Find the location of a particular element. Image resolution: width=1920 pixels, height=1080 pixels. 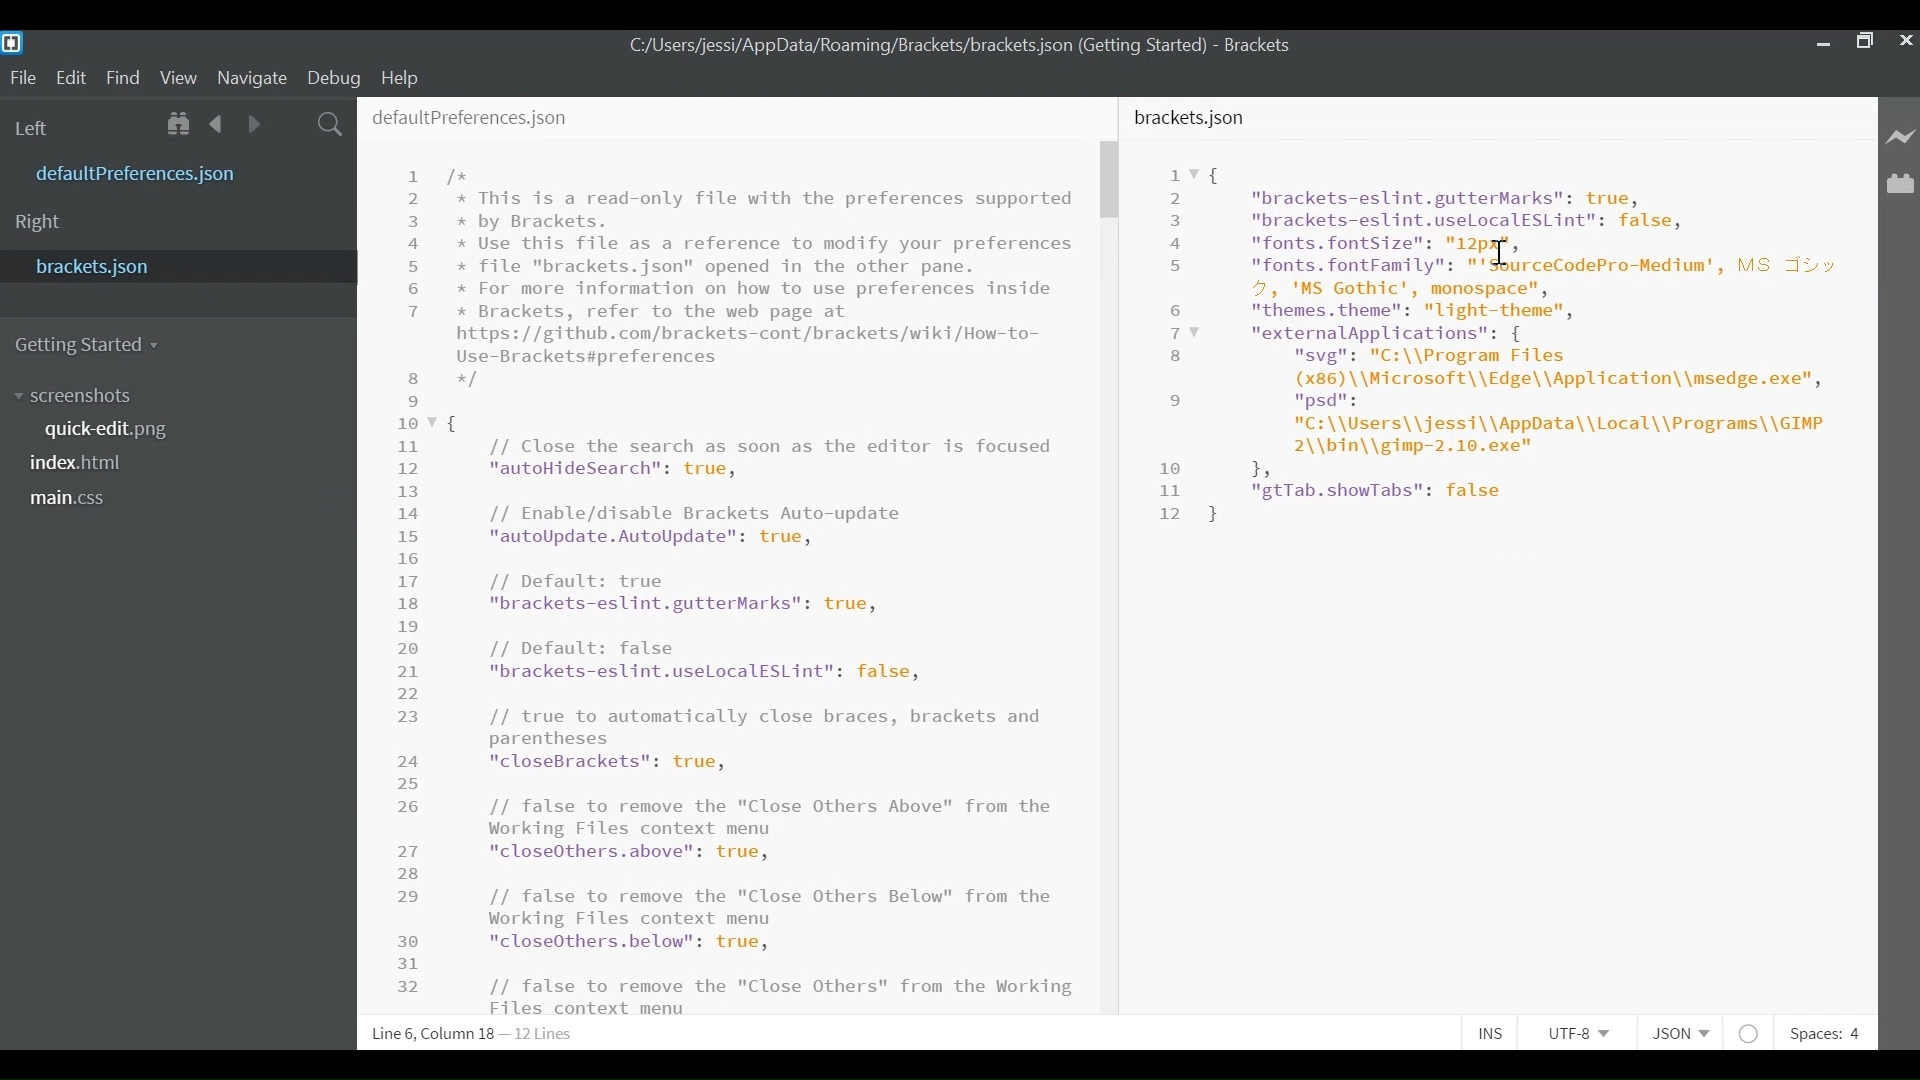

main.css file is located at coordinates (74, 497).